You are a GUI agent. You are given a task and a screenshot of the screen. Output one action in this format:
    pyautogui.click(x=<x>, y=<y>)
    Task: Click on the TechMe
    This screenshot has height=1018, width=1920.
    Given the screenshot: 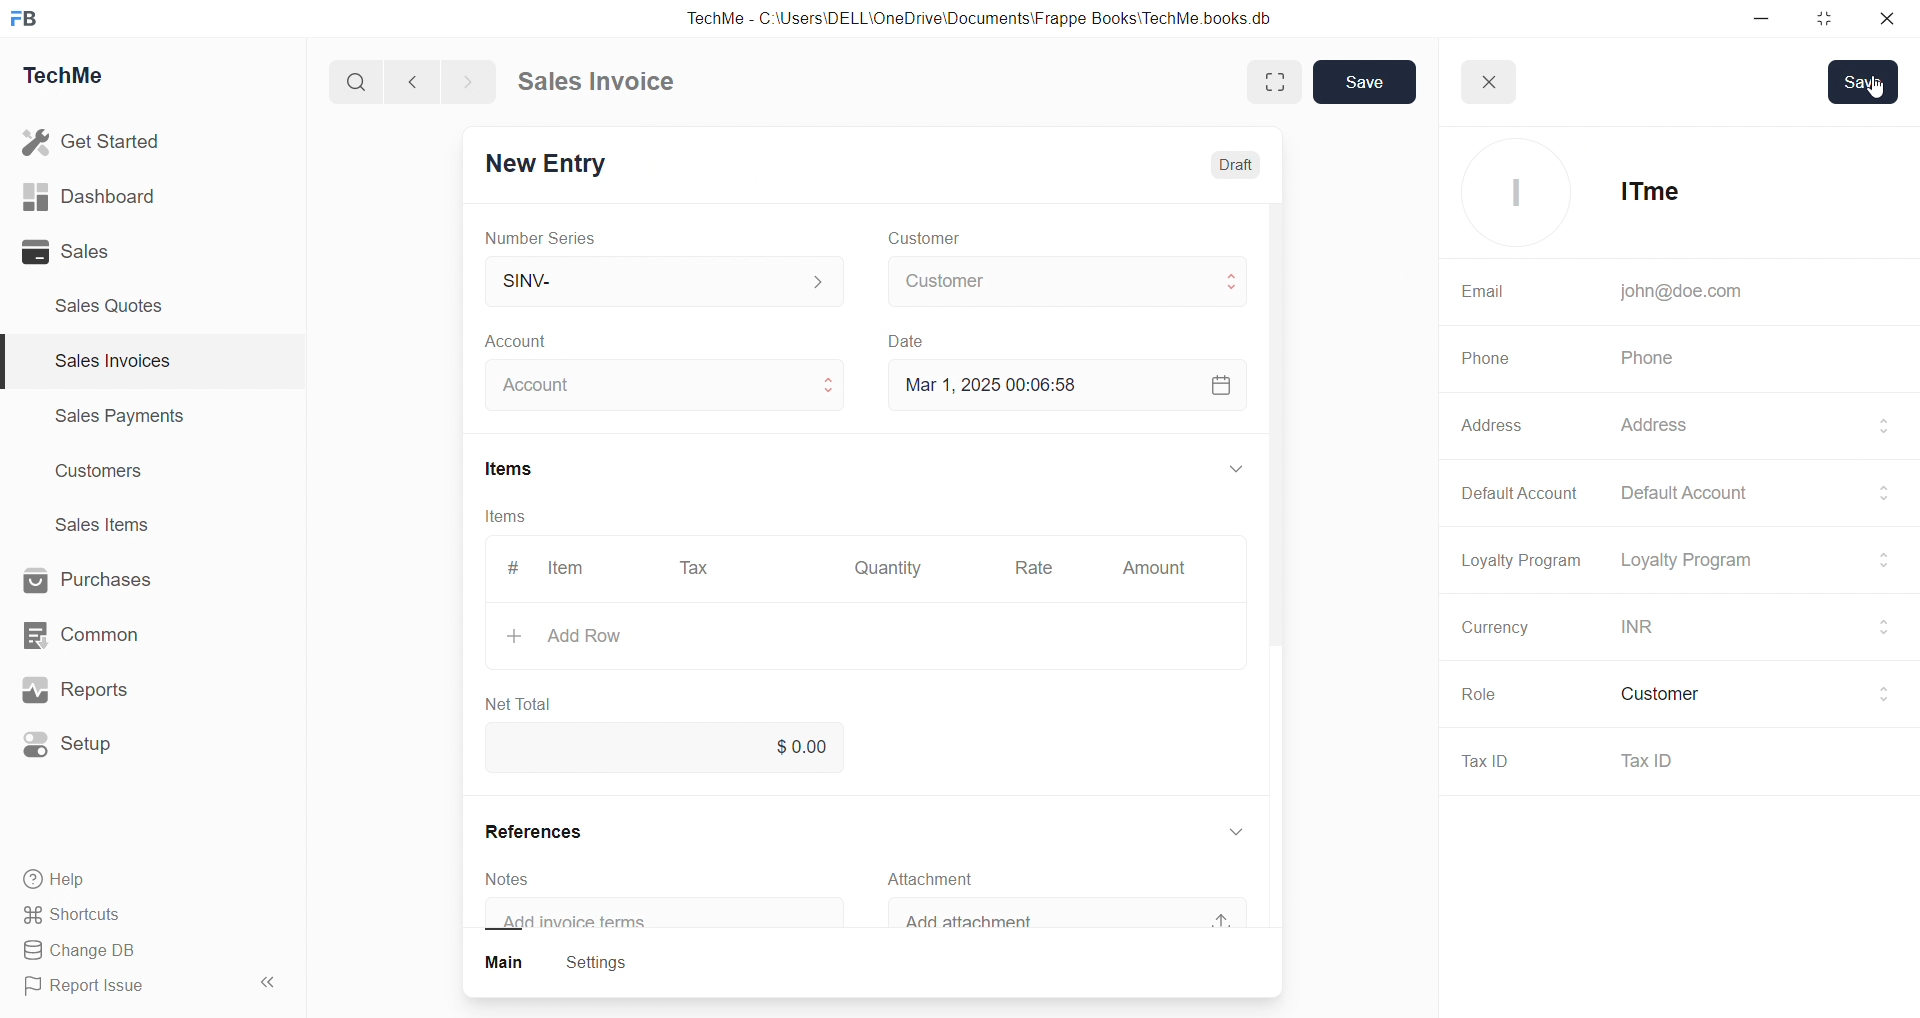 What is the action you would take?
    pyautogui.click(x=80, y=79)
    